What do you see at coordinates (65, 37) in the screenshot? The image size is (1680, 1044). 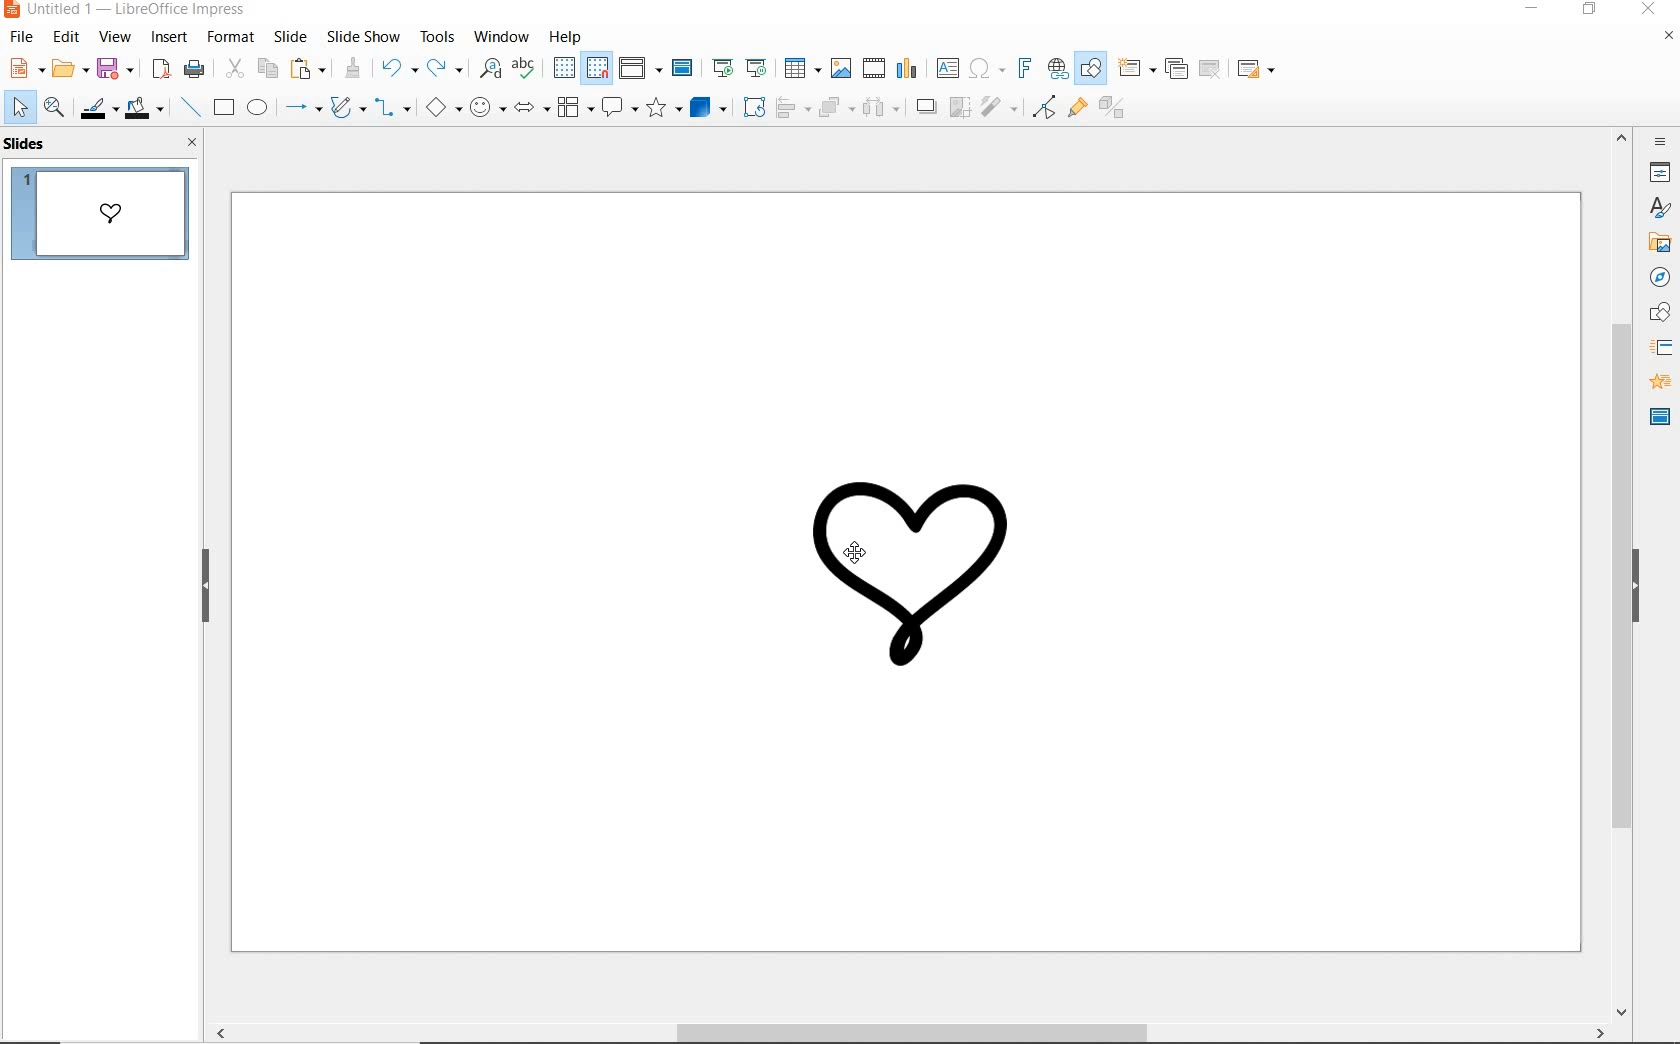 I see `edit` at bounding box center [65, 37].